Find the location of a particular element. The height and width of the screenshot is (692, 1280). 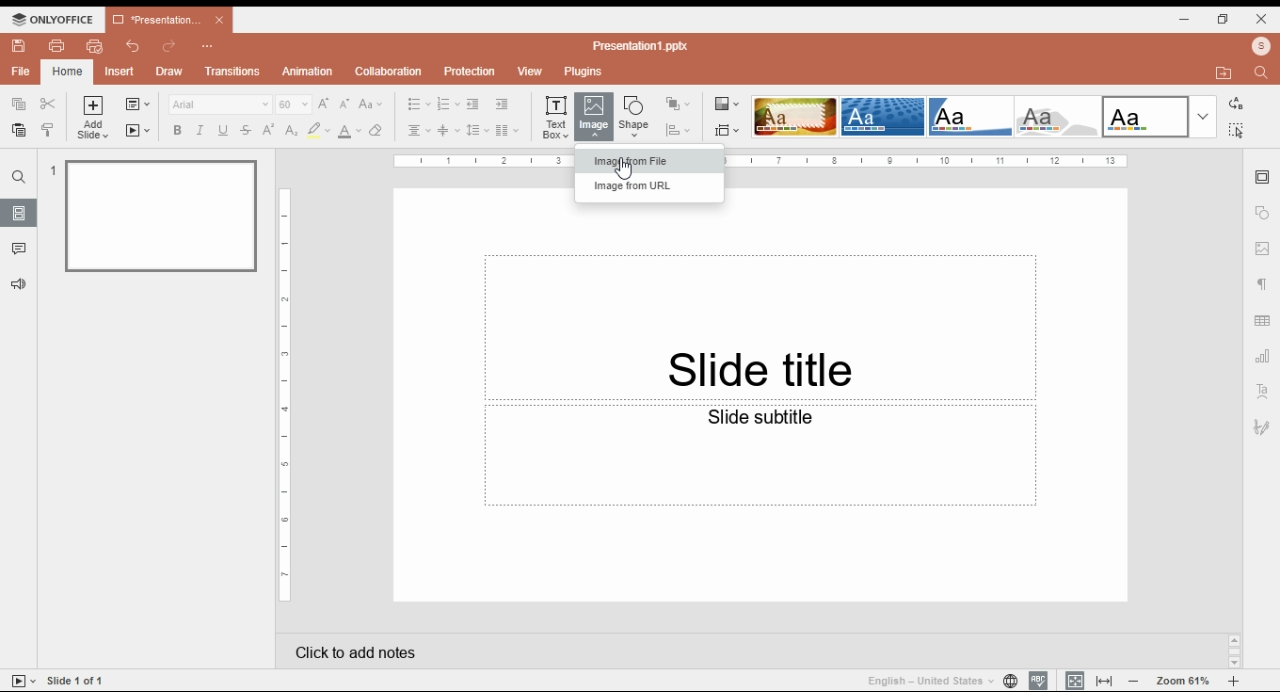

numbering is located at coordinates (447, 104).